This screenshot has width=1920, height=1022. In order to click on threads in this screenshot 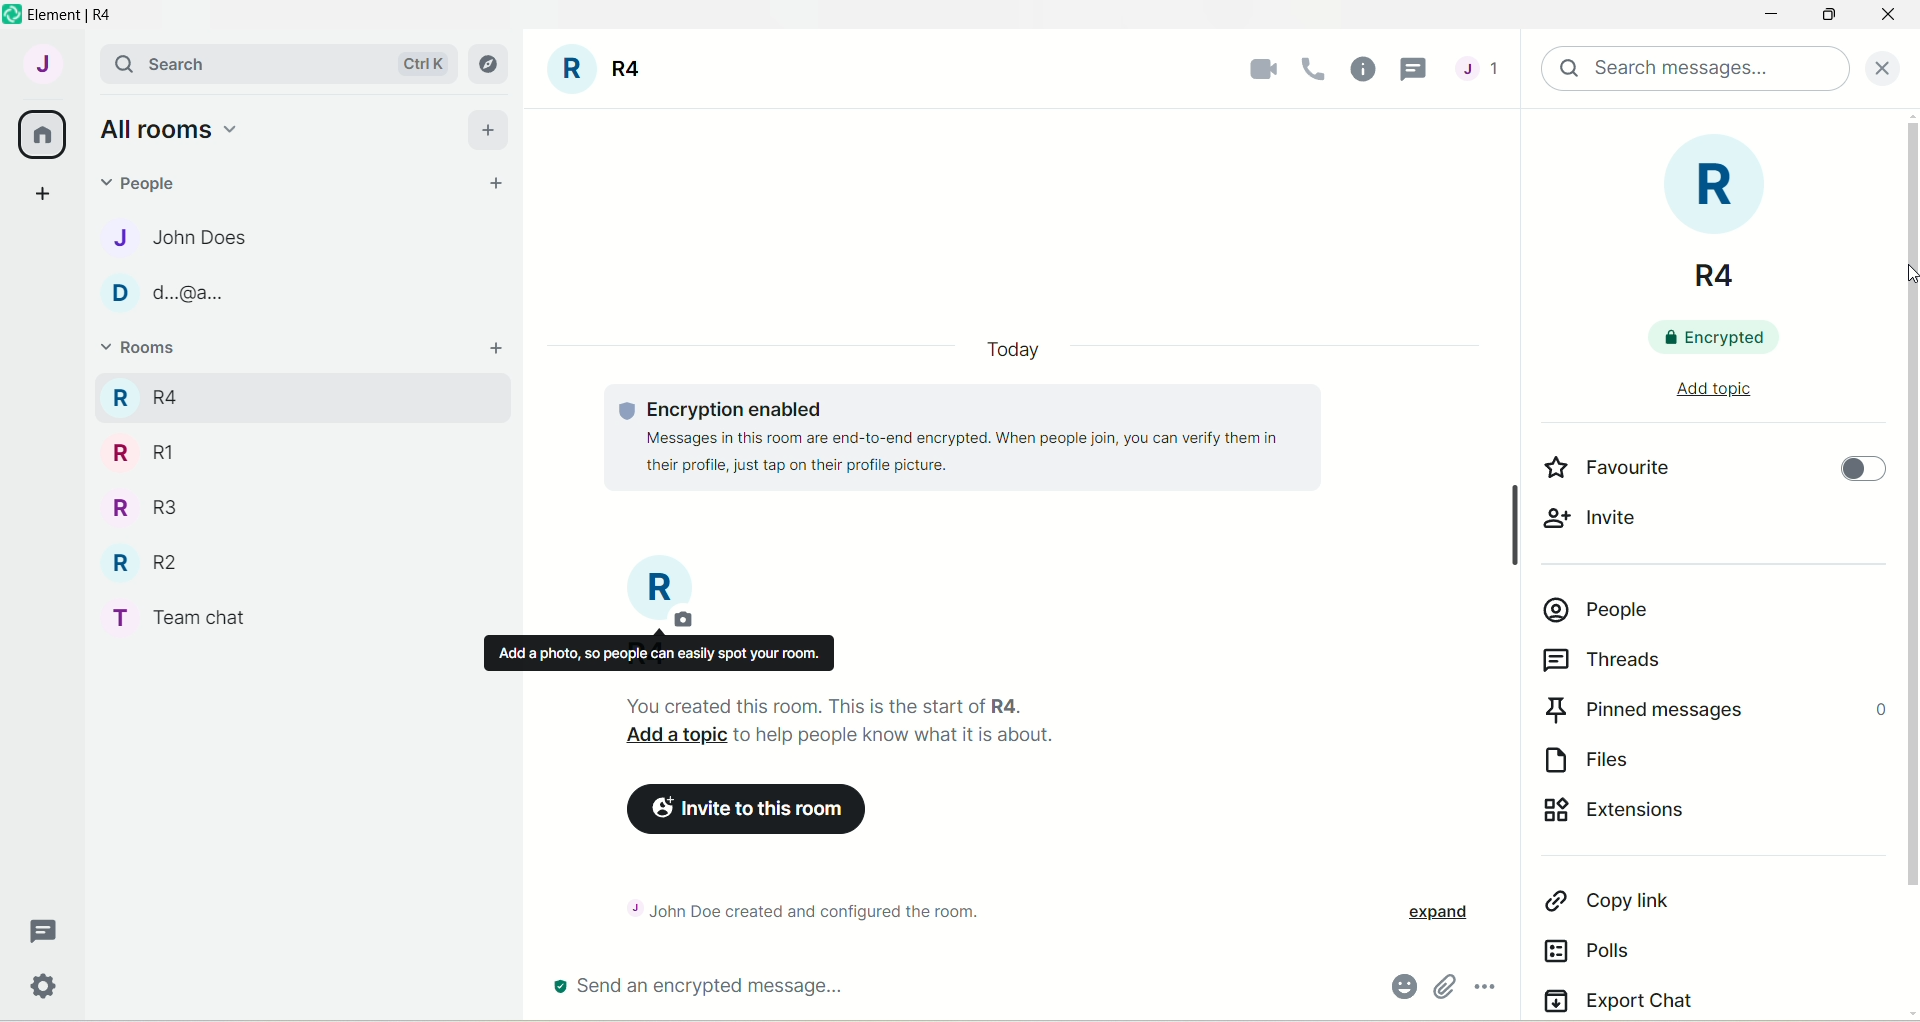, I will do `click(1478, 73)`.